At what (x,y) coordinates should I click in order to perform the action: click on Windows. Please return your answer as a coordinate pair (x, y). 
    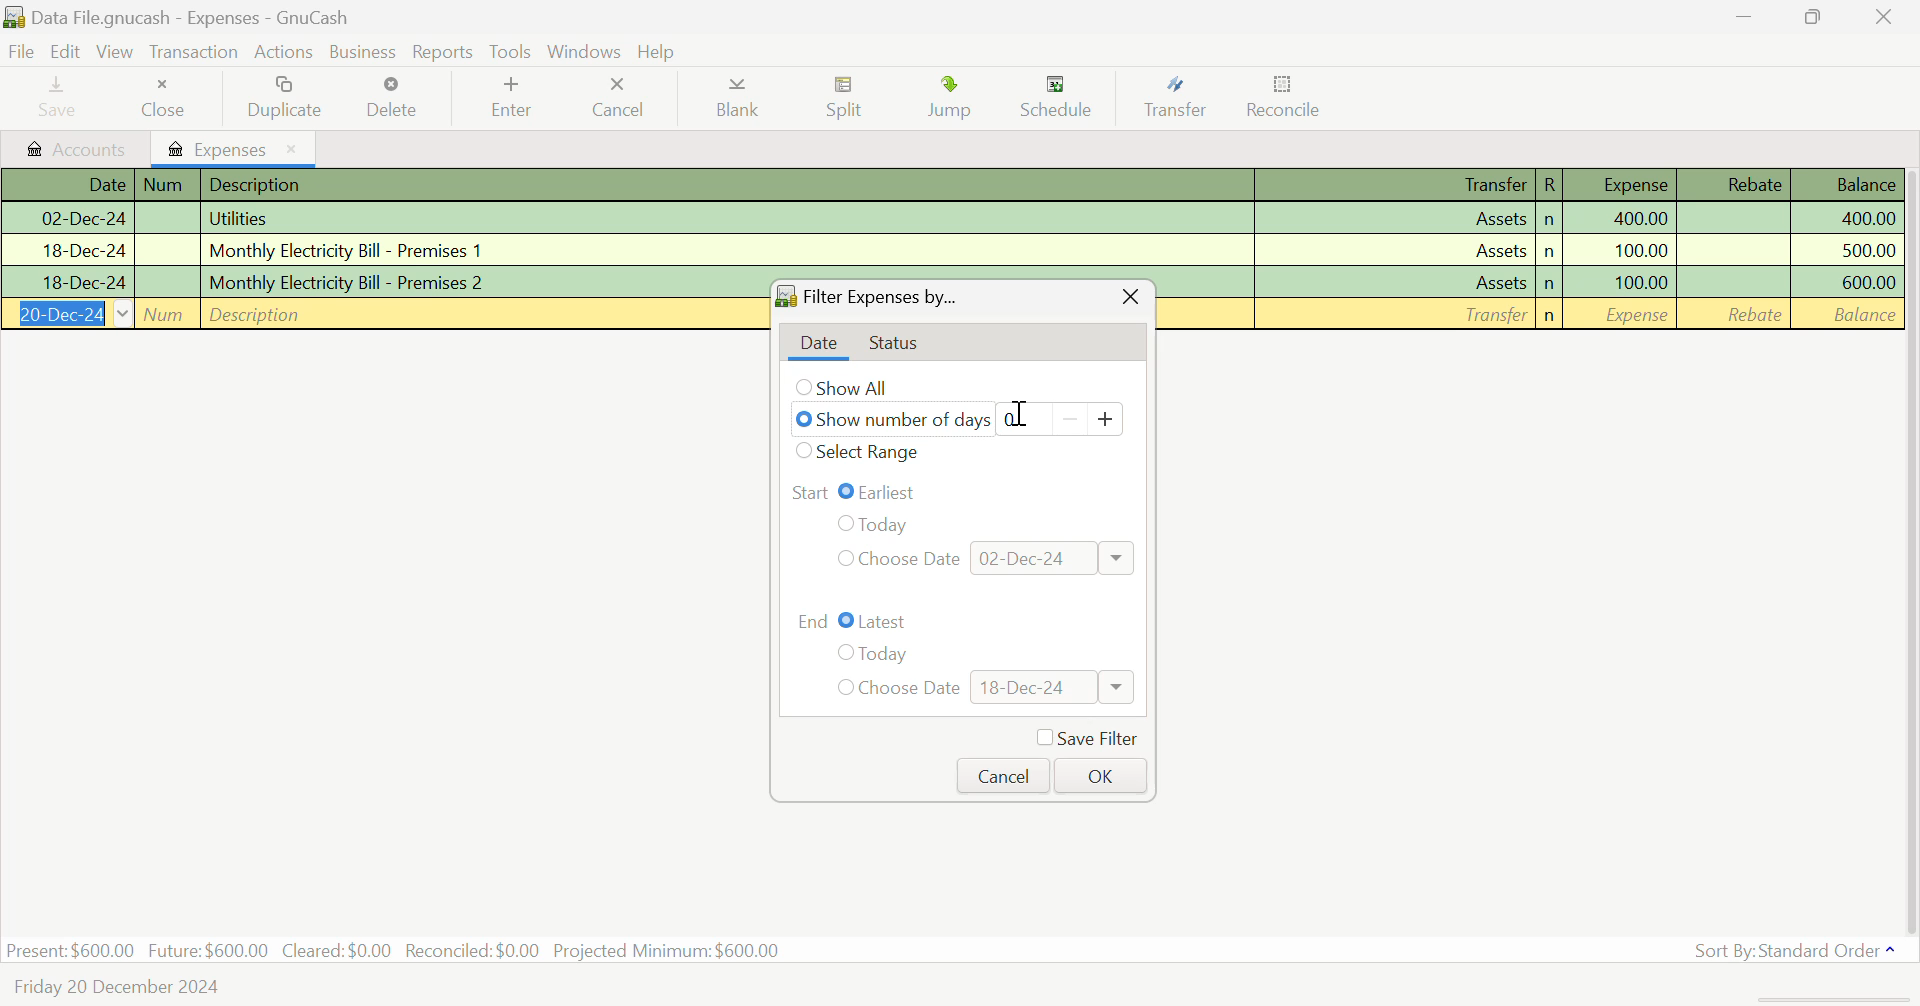
    Looking at the image, I should click on (586, 50).